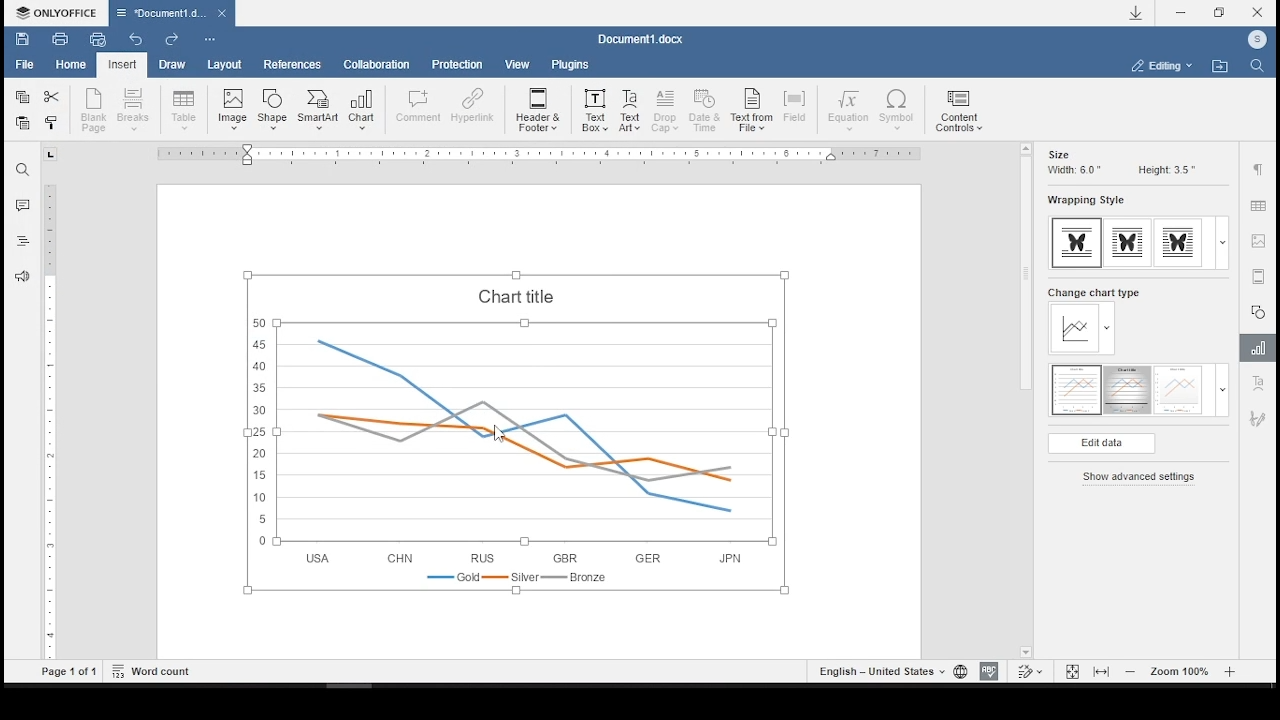  What do you see at coordinates (22, 98) in the screenshot?
I see `copy` at bounding box center [22, 98].